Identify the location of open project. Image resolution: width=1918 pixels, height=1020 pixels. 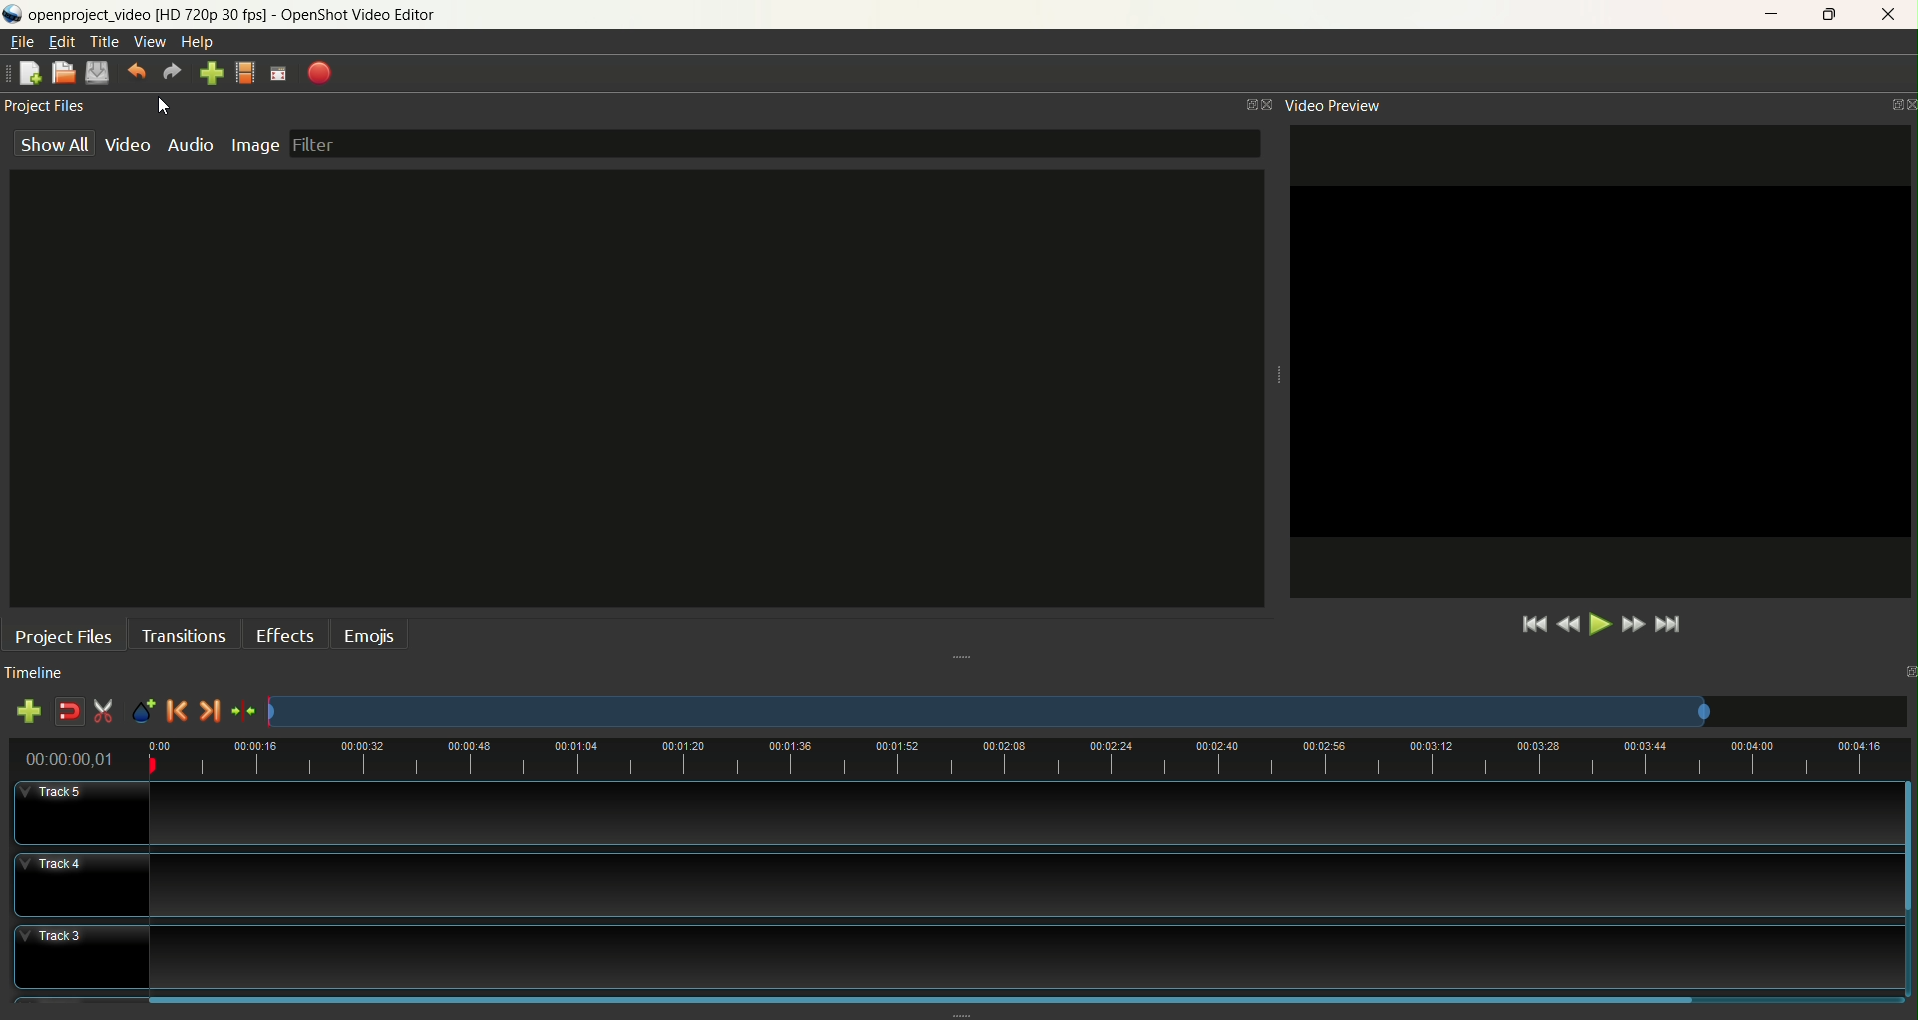
(63, 72).